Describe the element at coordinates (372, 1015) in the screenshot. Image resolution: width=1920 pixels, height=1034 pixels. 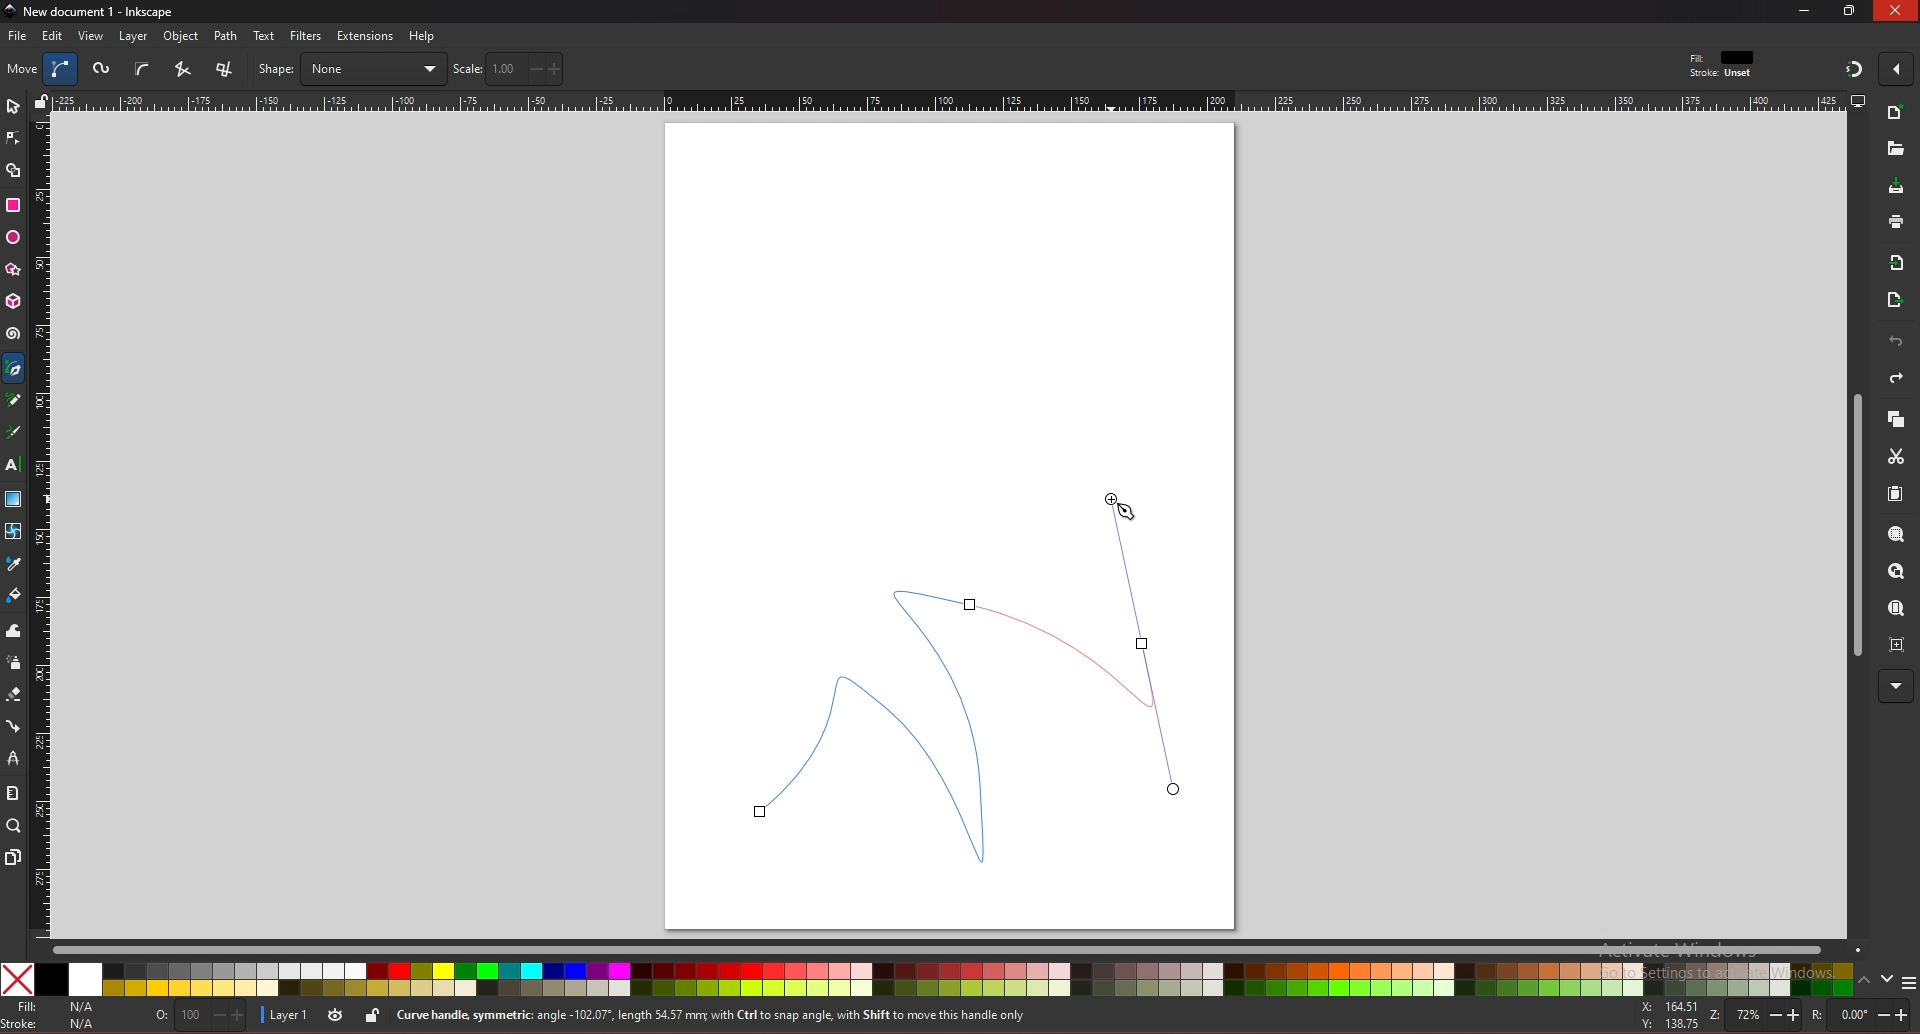
I see `lock` at that location.